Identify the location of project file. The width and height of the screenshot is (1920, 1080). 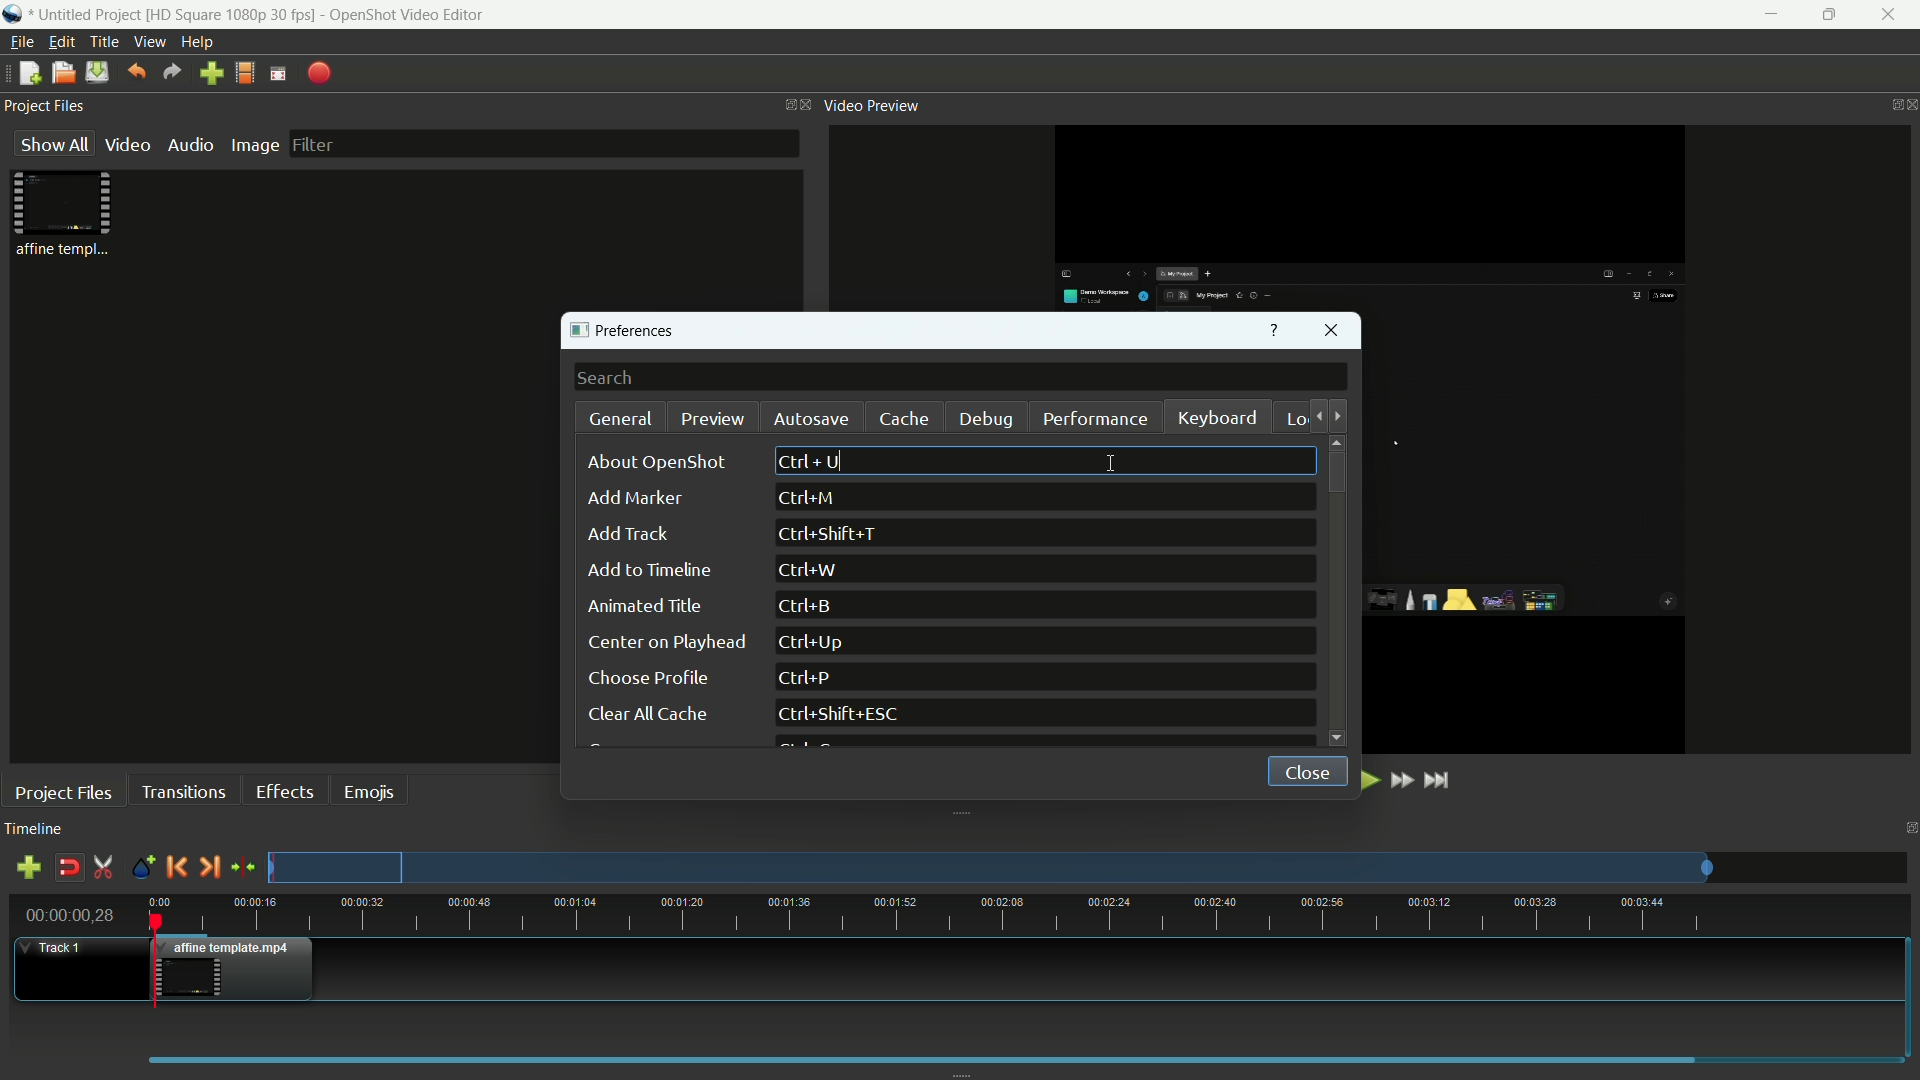
(65, 214).